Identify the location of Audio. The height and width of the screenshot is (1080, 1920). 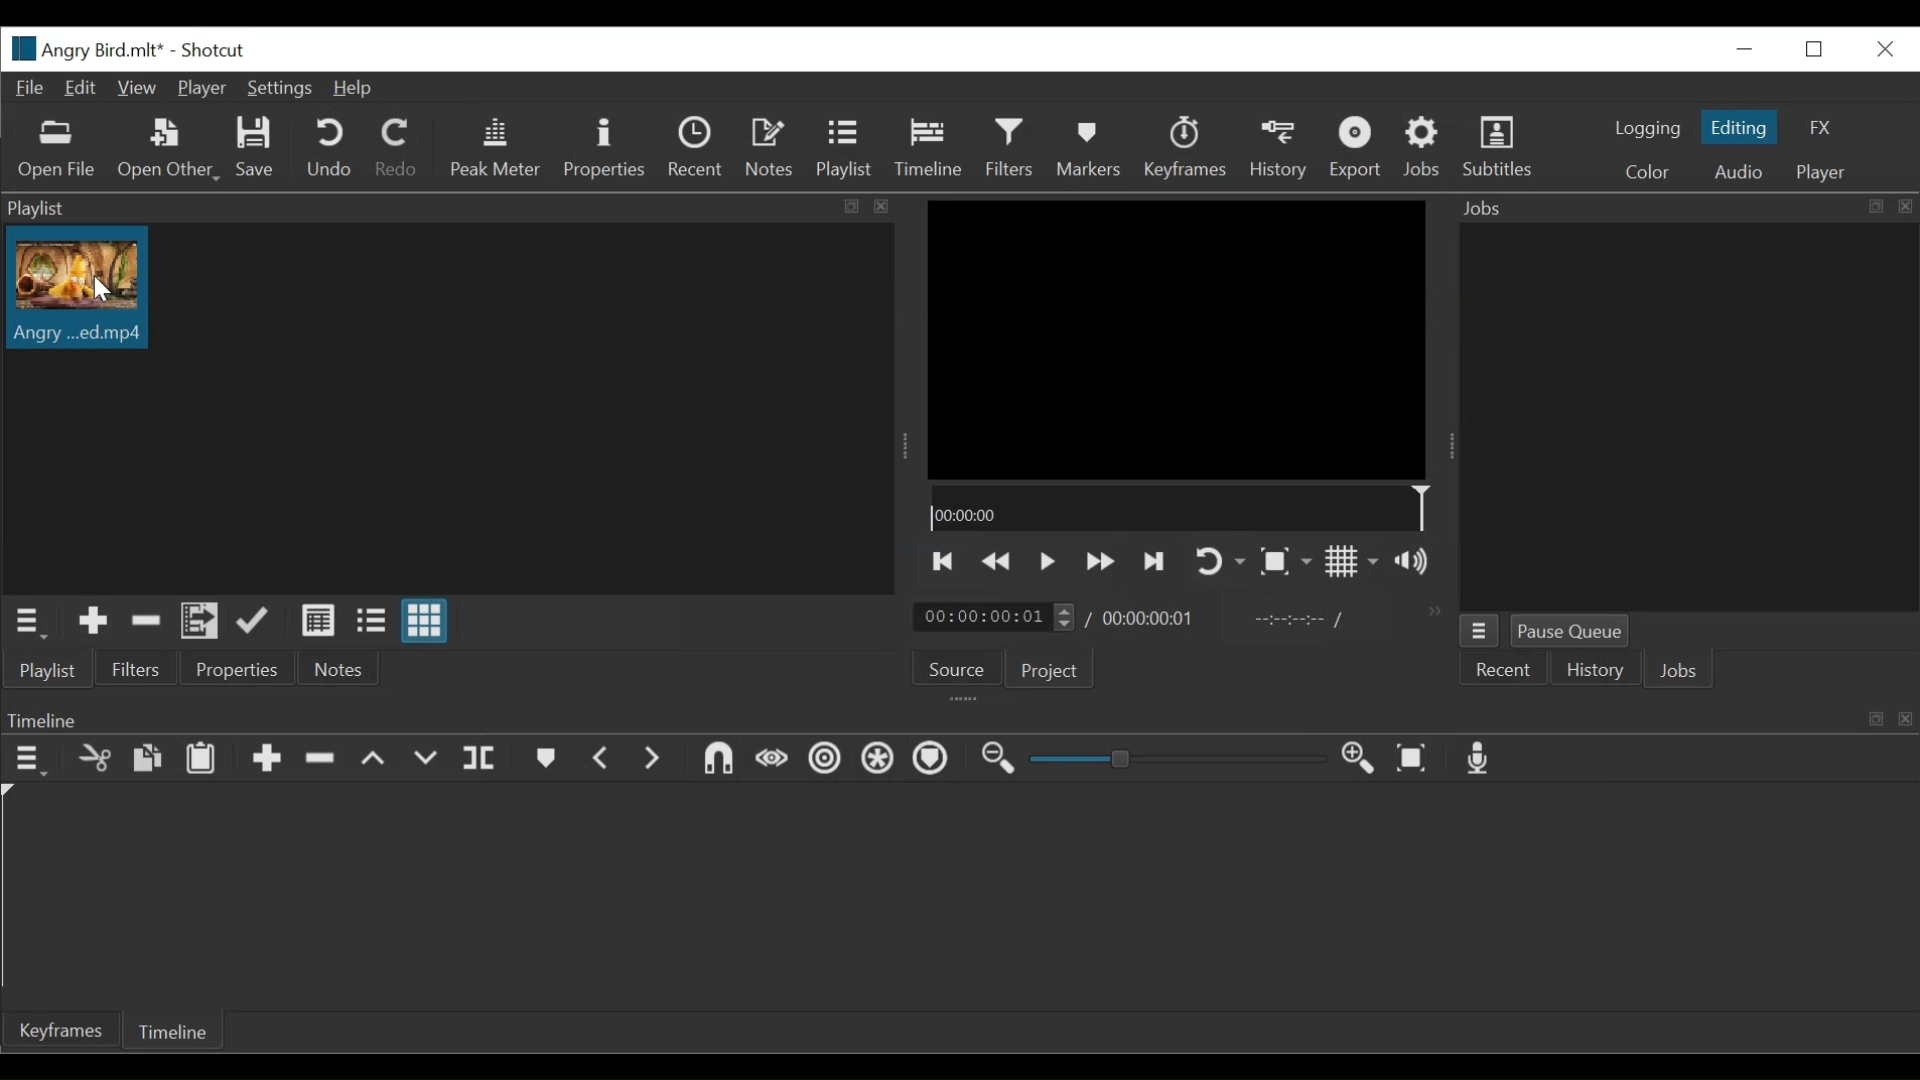
(1739, 171).